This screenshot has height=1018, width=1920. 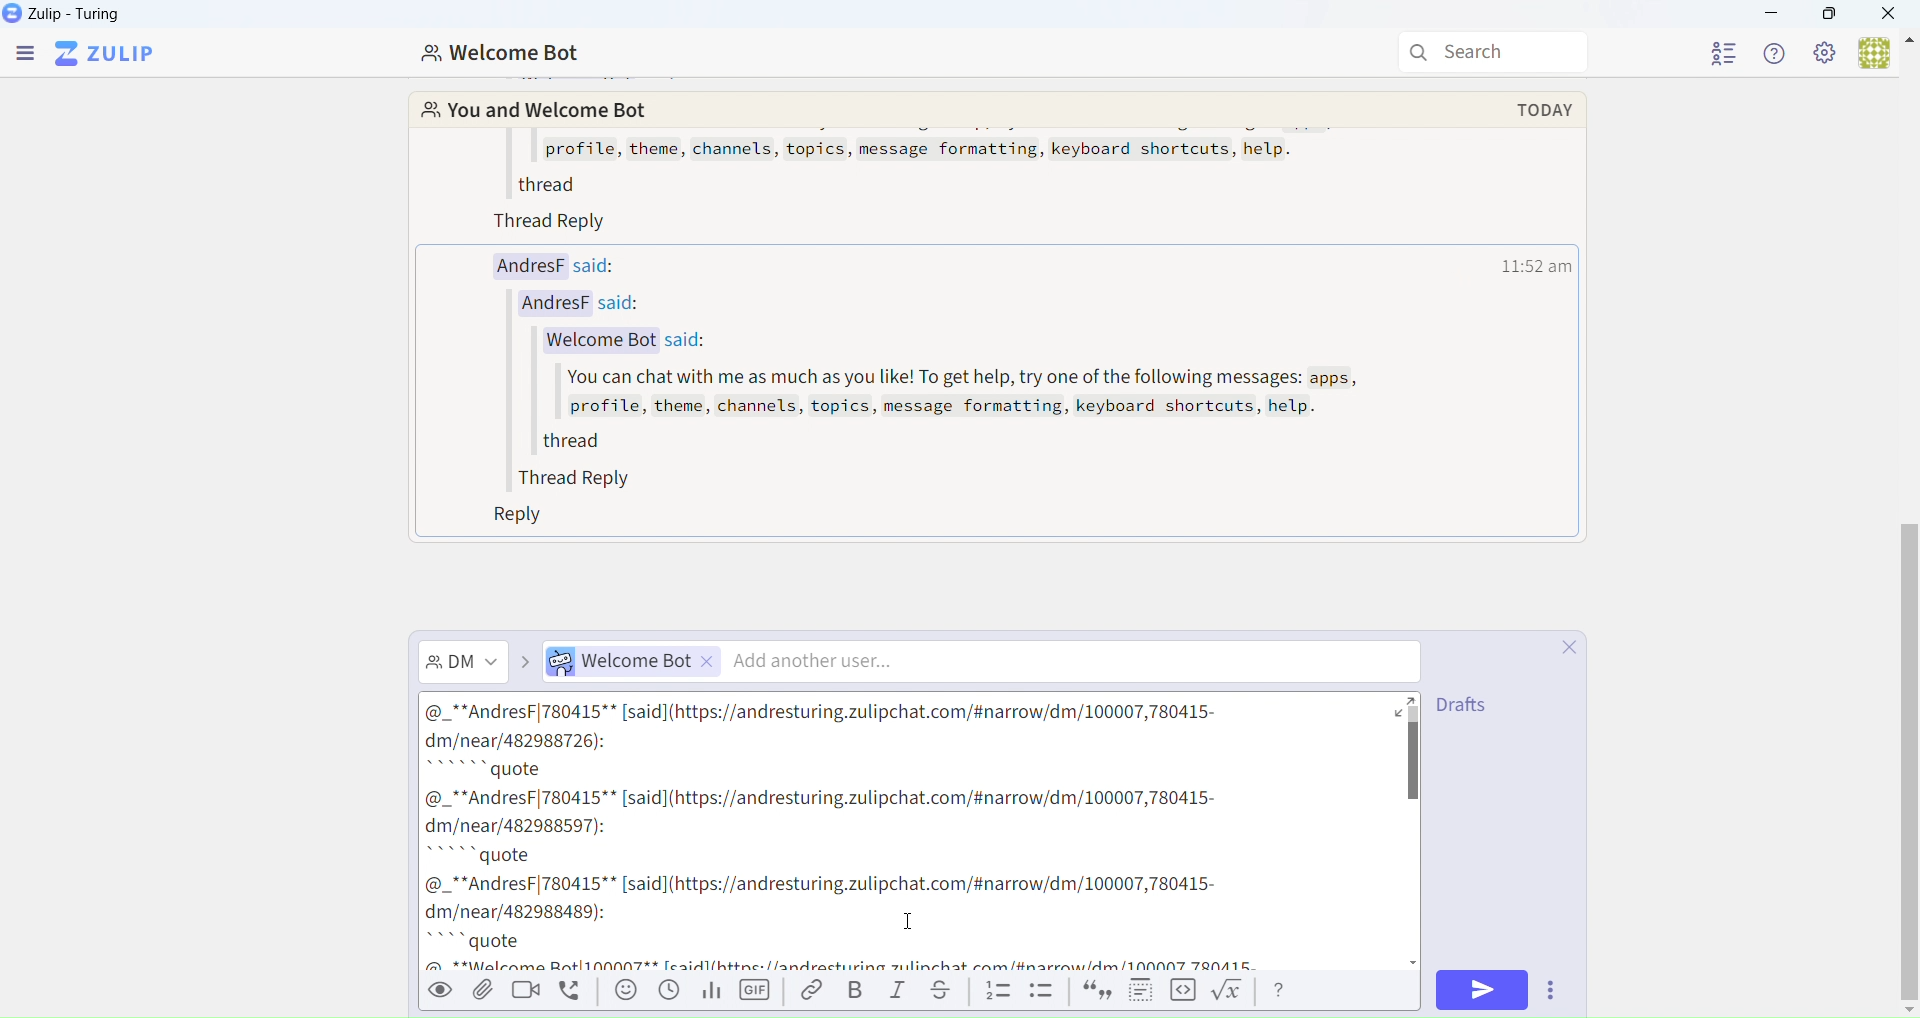 I want to click on Link, so click(x=808, y=991).